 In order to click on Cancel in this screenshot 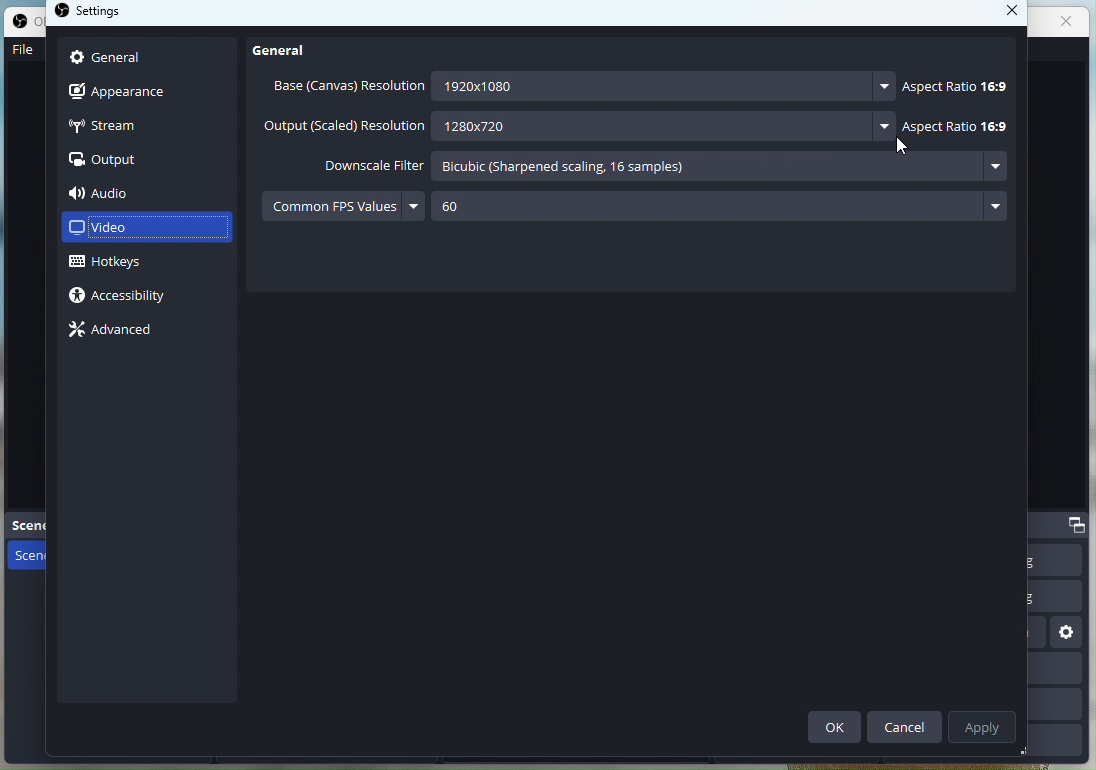, I will do `click(906, 725)`.